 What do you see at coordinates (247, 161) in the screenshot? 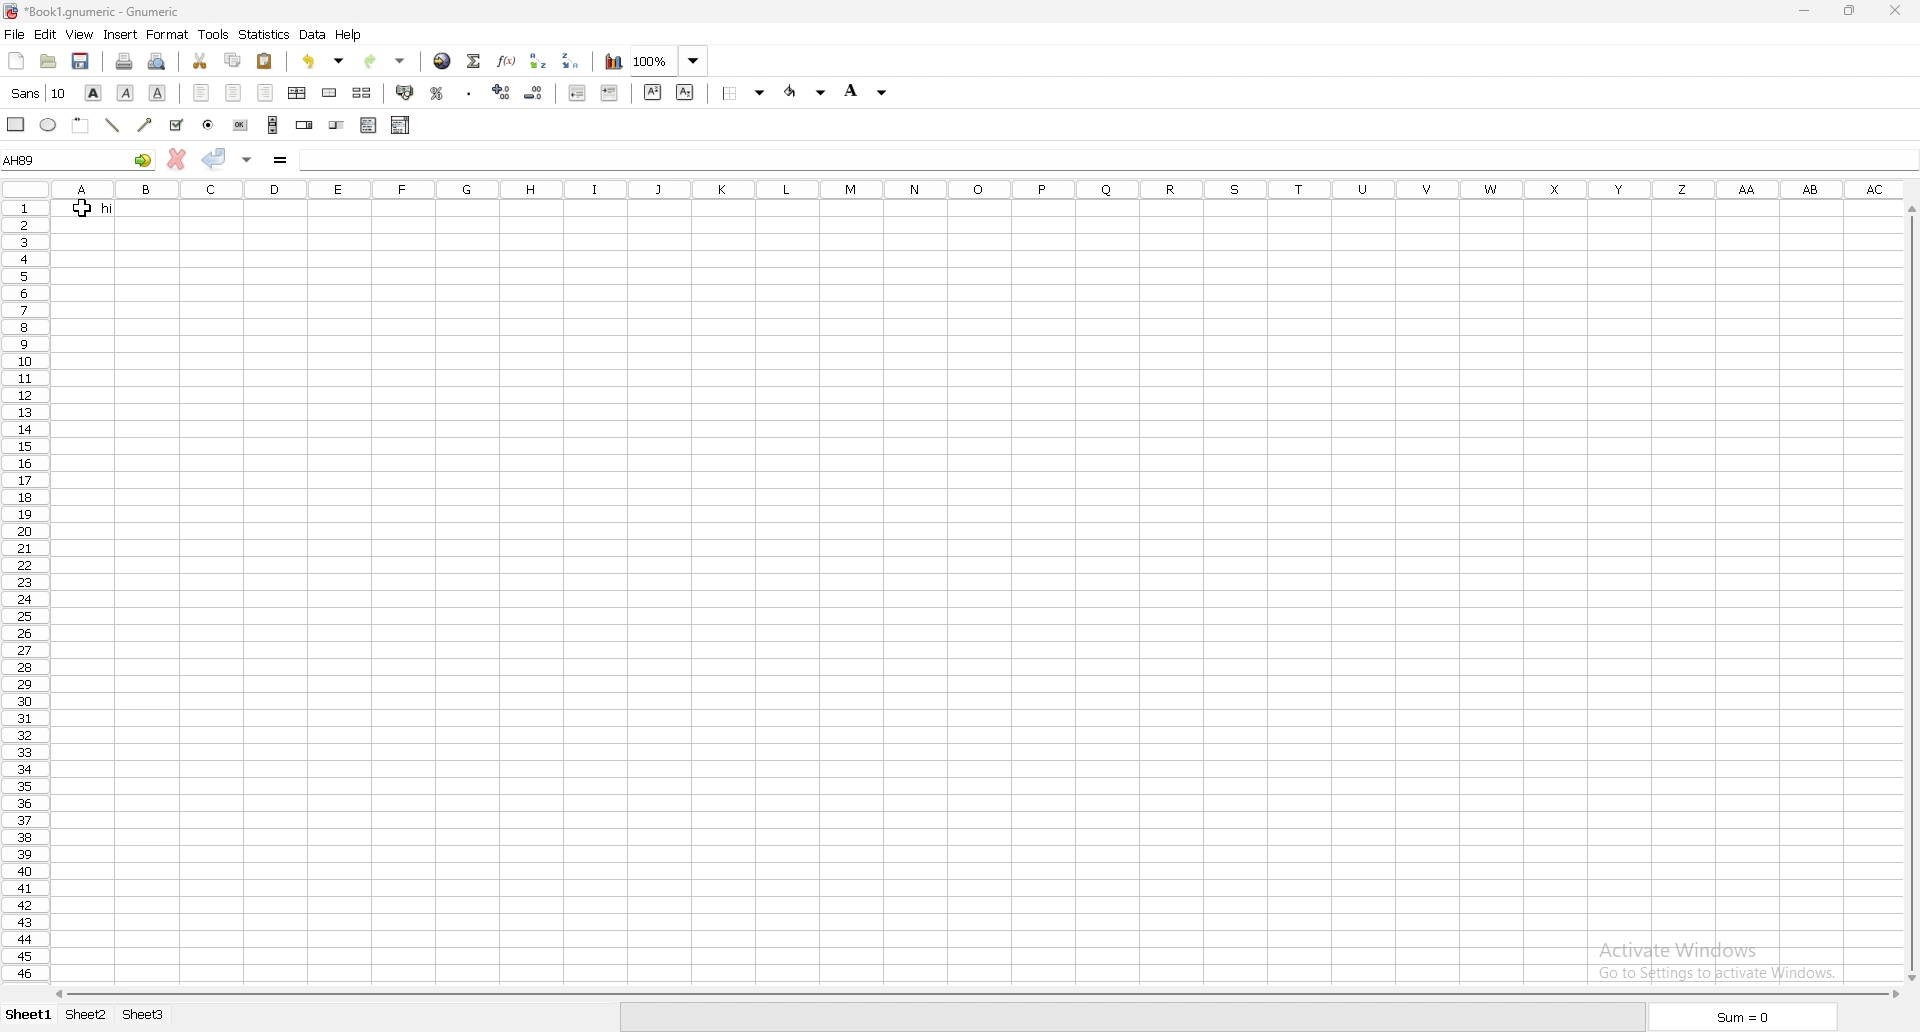
I see `accept changes in all cell` at bounding box center [247, 161].